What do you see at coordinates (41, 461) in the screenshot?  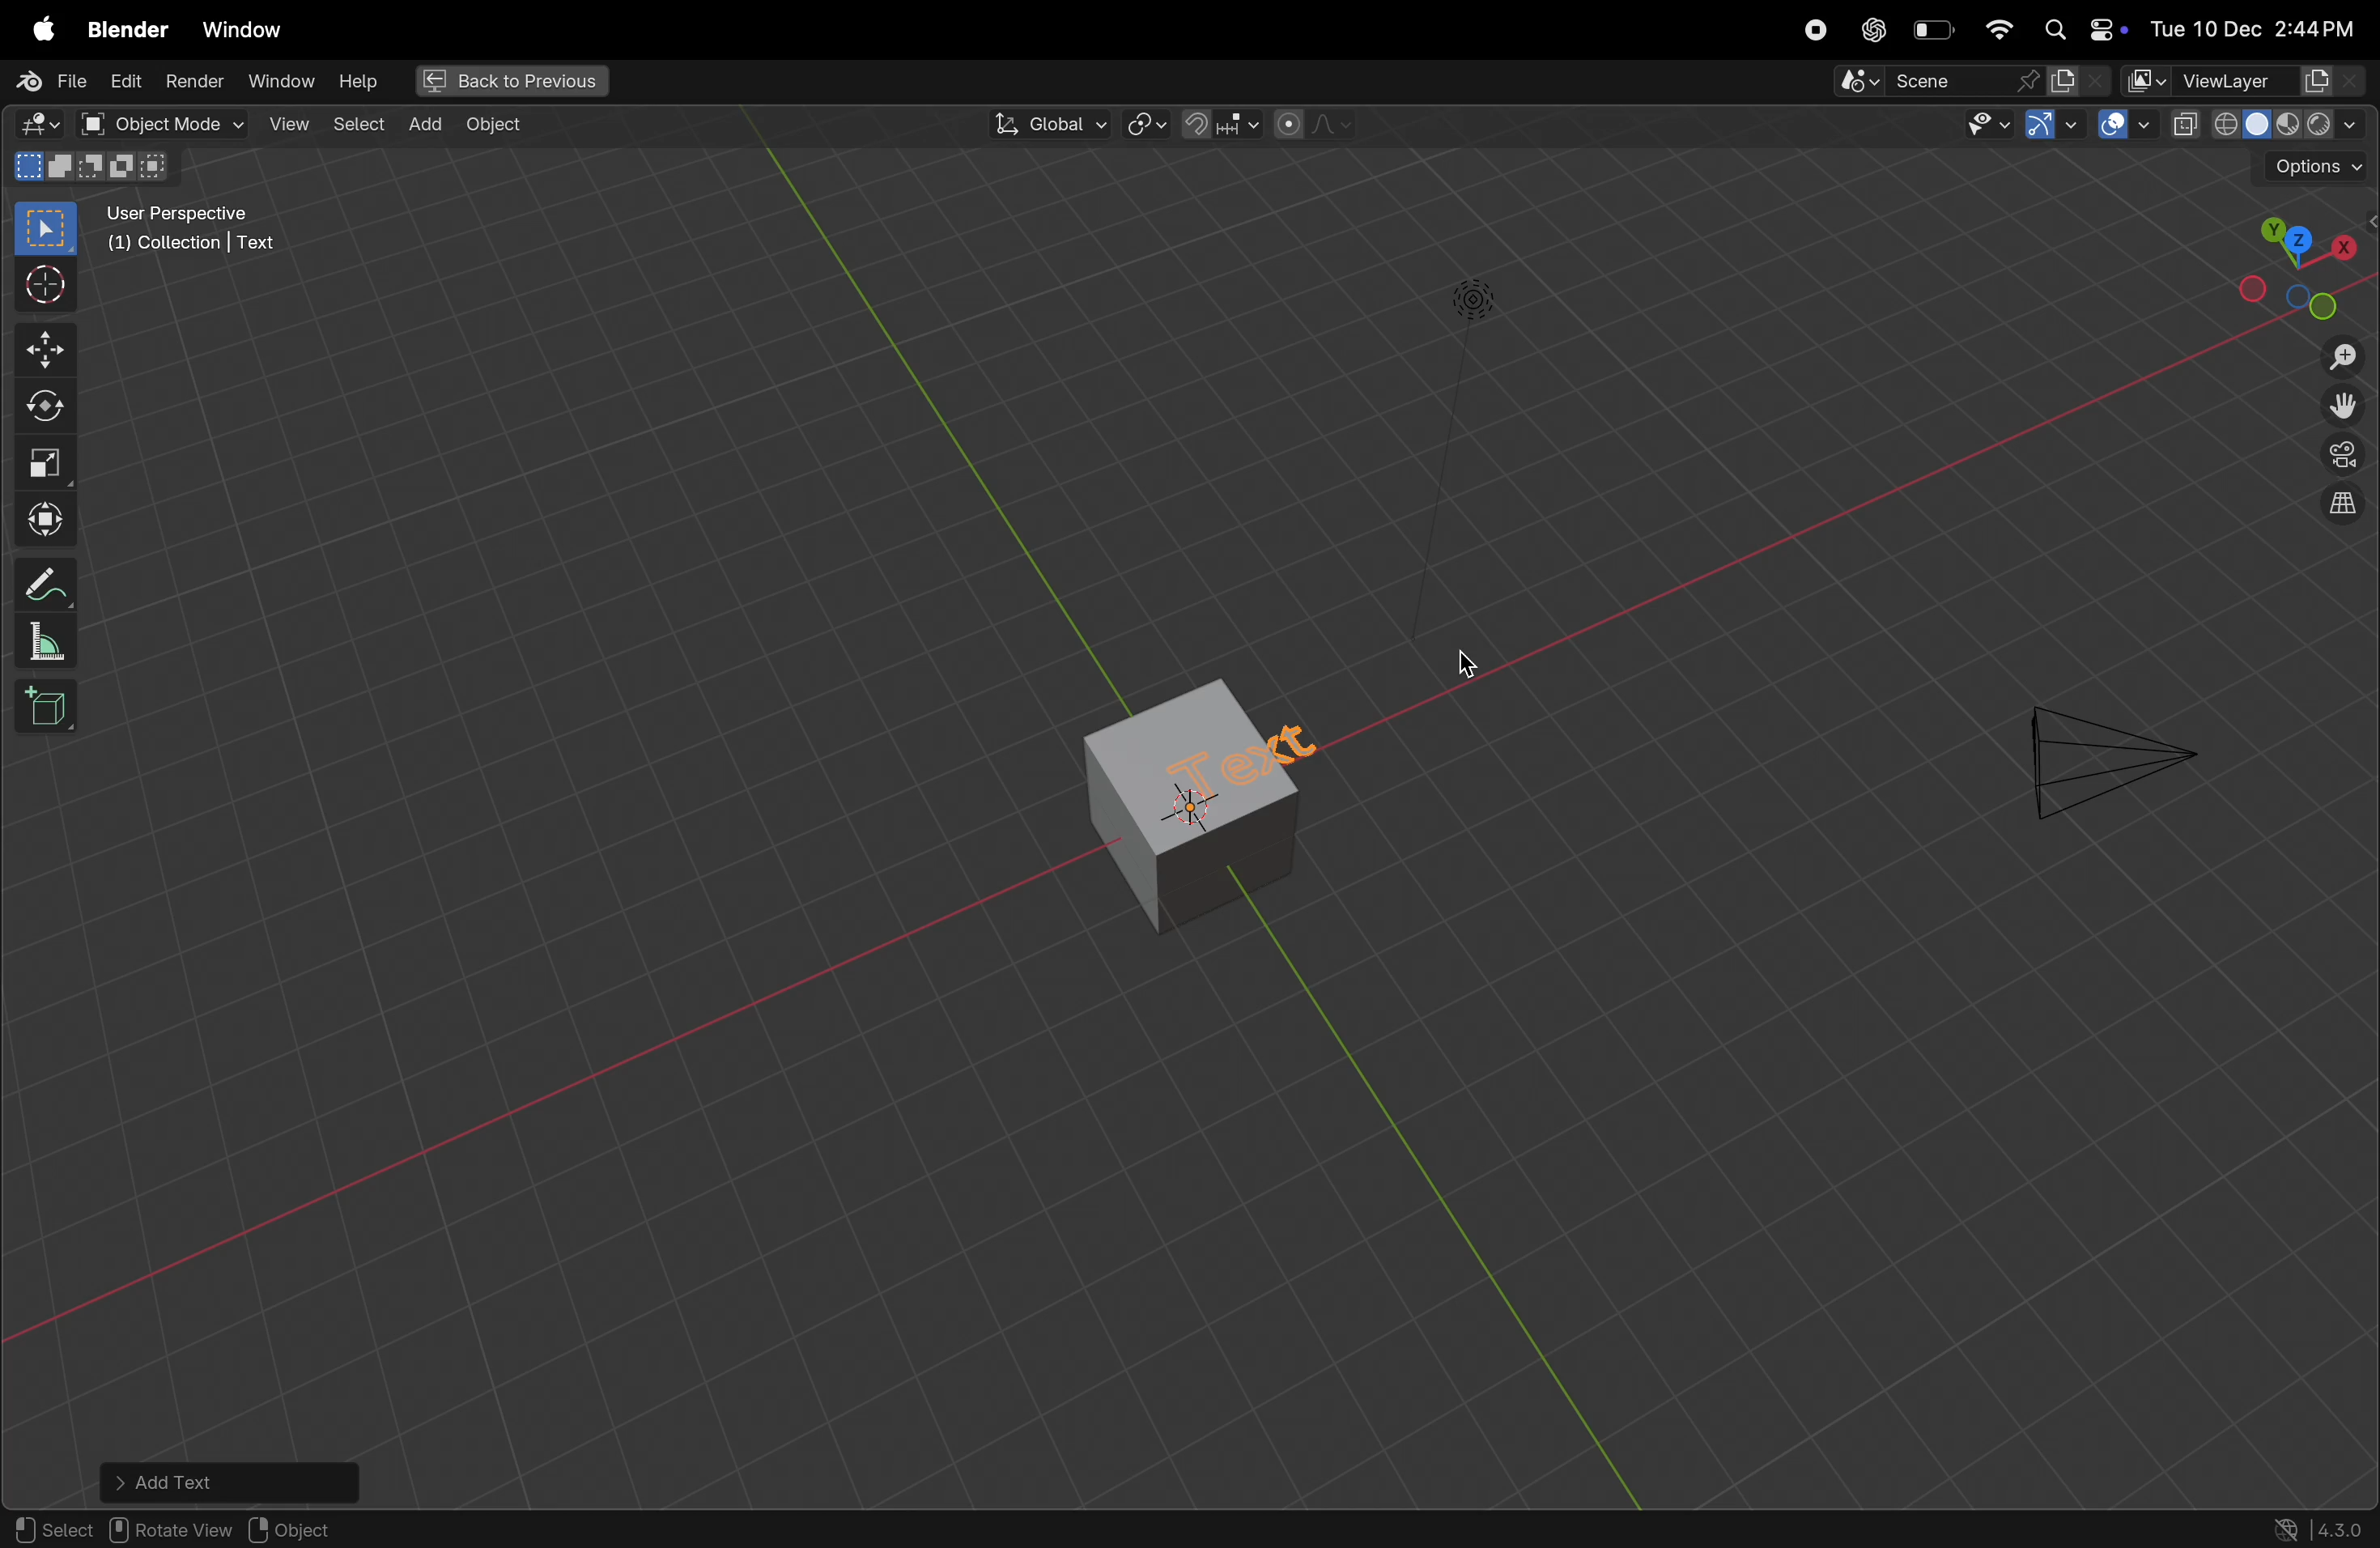 I see `scale` at bounding box center [41, 461].